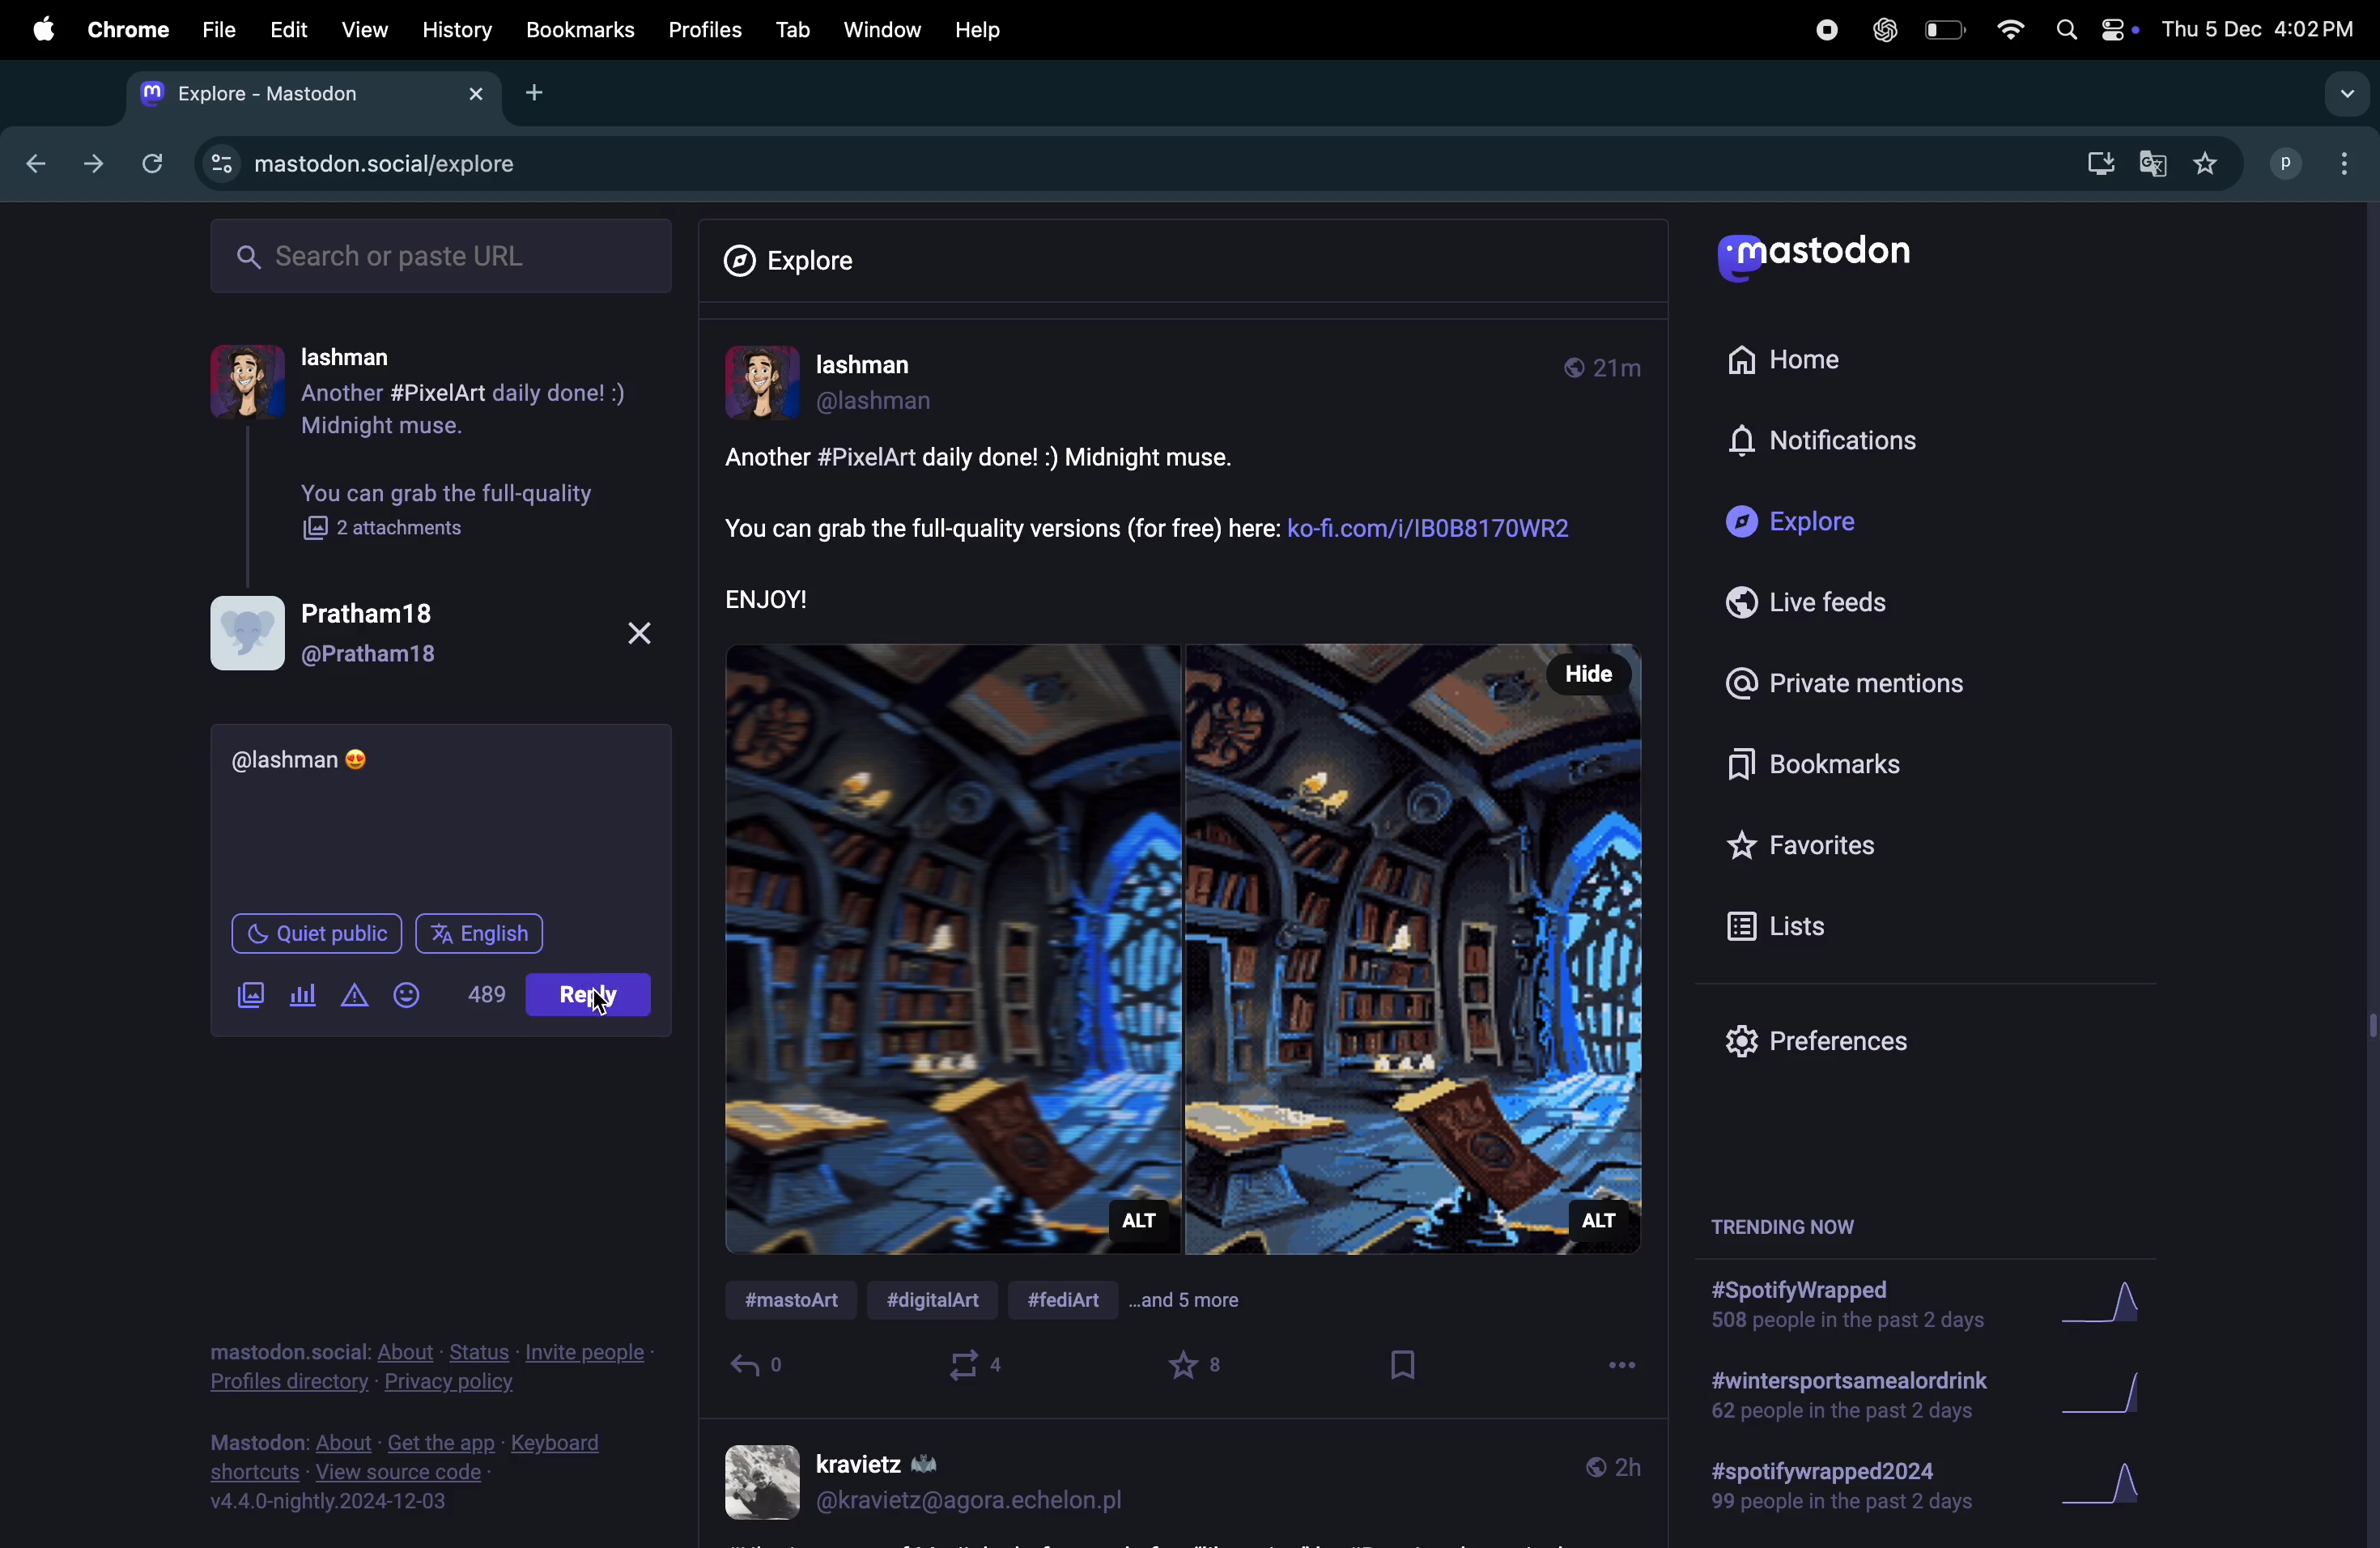 The width and height of the screenshot is (2380, 1548). I want to click on time line, so click(1607, 1466).